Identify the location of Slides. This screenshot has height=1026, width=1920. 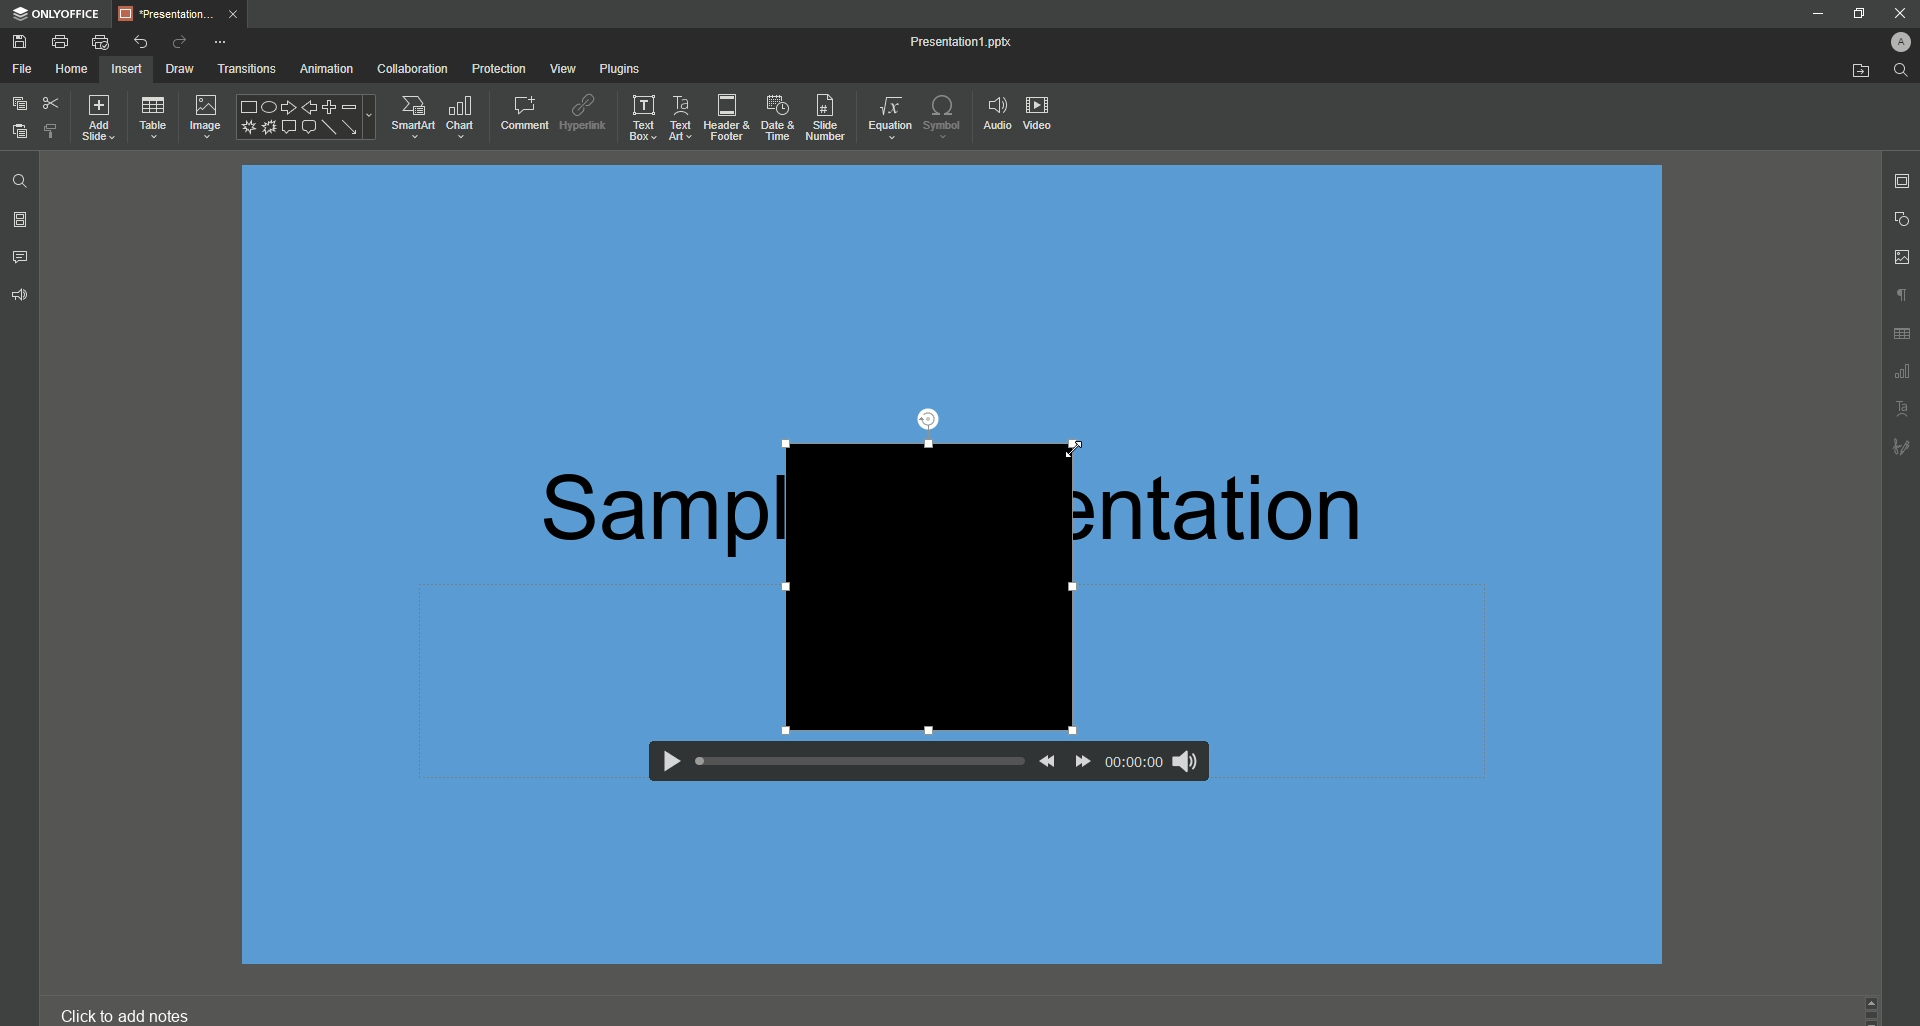
(20, 222).